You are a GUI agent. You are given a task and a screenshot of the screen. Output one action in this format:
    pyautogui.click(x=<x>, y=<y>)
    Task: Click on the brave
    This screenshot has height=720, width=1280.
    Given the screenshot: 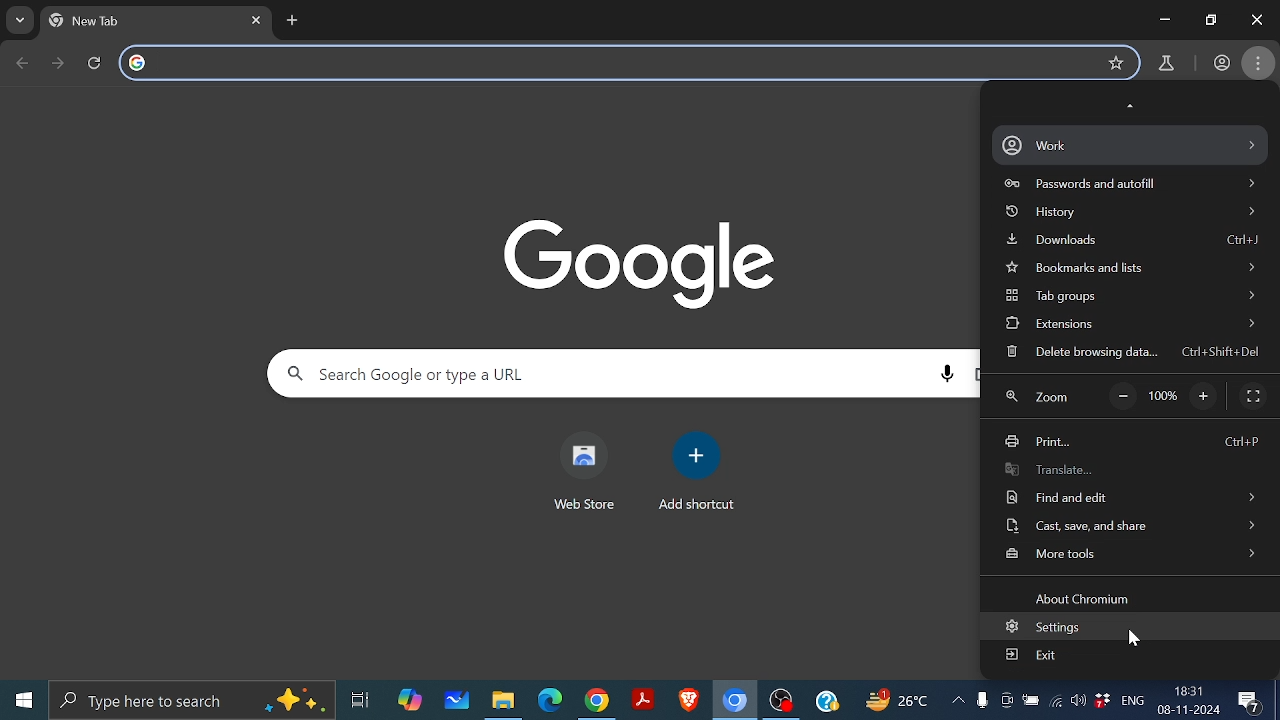 What is the action you would take?
    pyautogui.click(x=686, y=701)
    